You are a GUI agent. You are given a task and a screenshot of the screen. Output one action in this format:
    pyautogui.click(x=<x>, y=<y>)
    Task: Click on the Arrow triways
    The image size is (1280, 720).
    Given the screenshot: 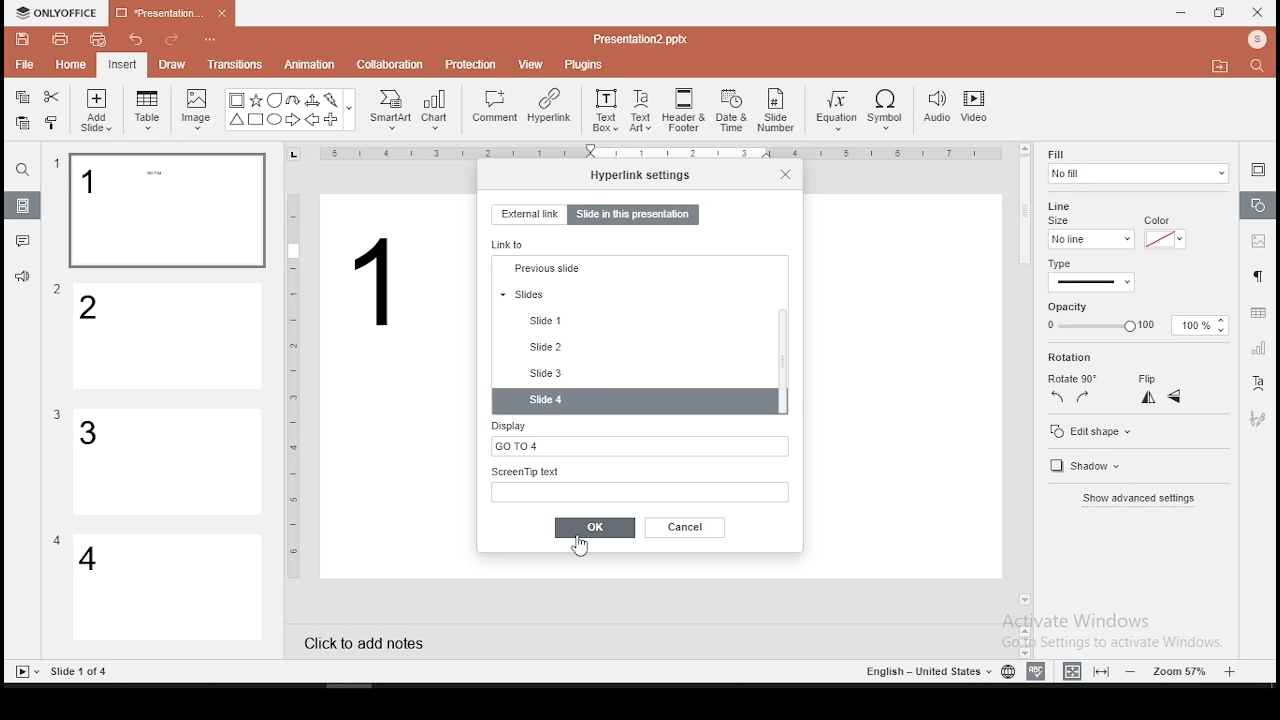 What is the action you would take?
    pyautogui.click(x=313, y=100)
    